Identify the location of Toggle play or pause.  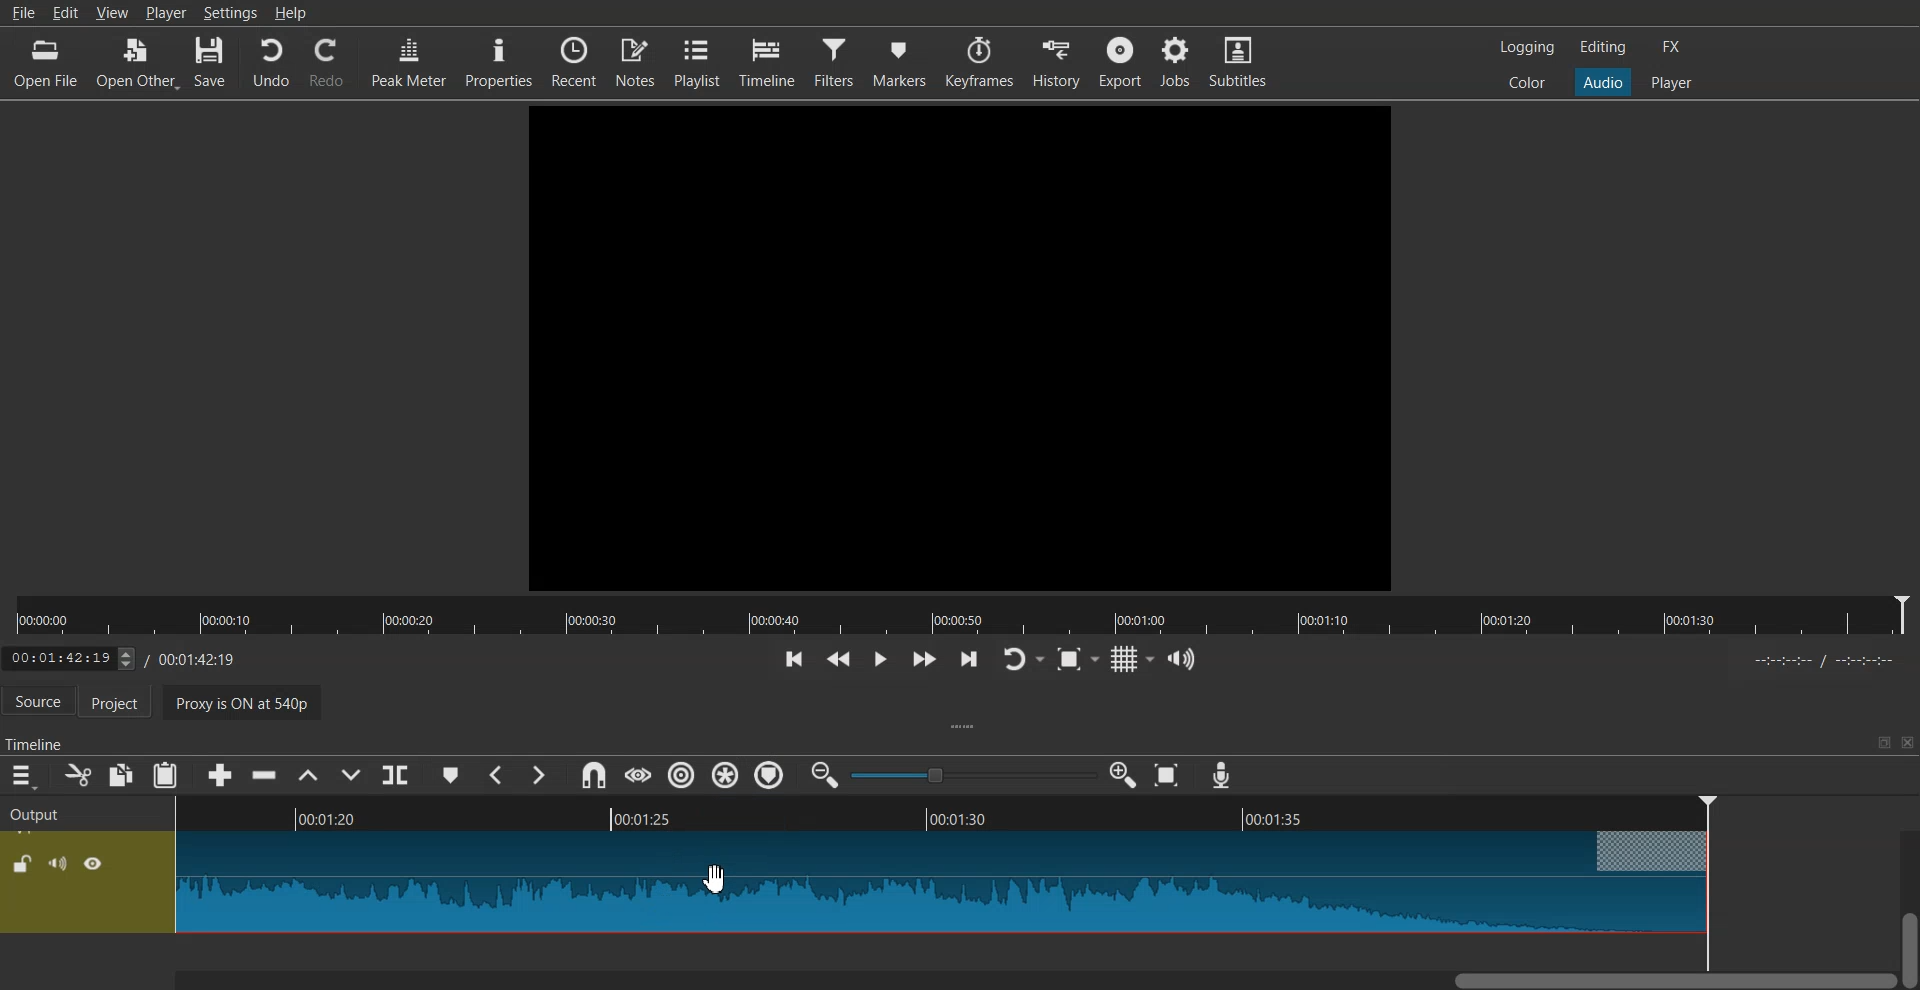
(880, 659).